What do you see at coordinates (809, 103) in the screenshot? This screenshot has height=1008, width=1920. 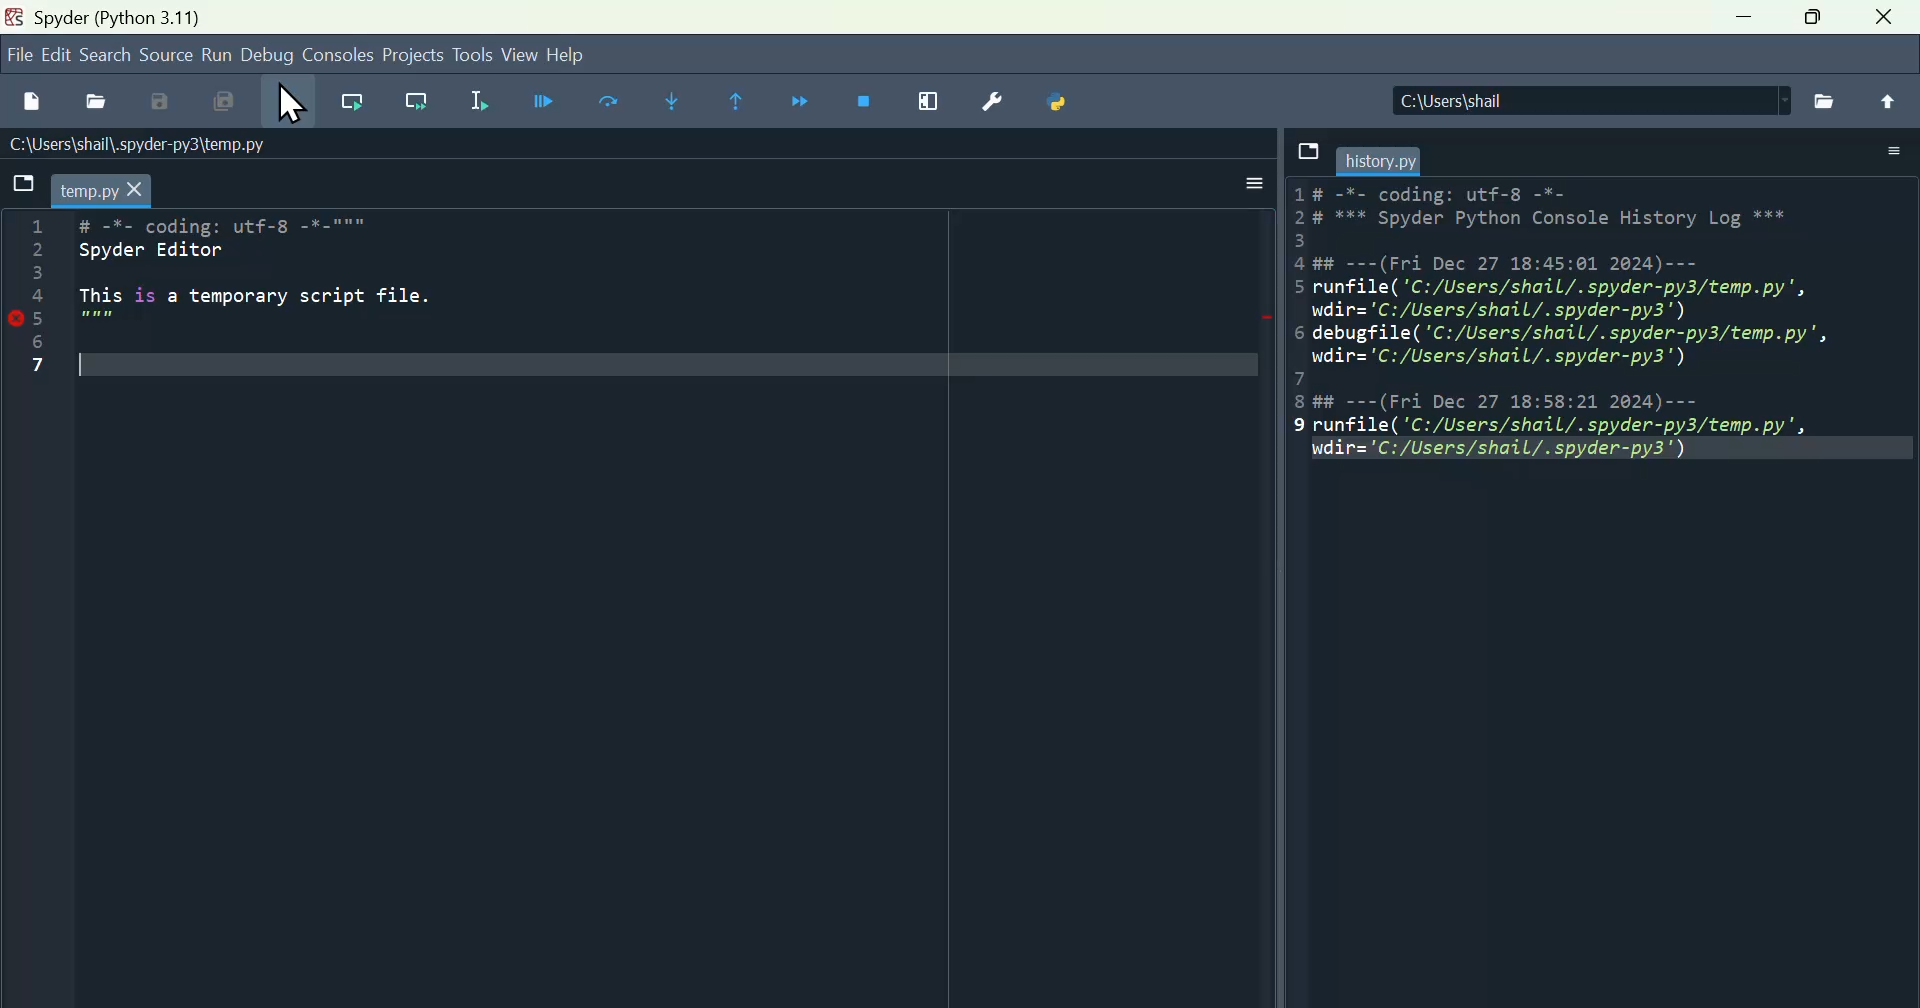 I see `Continue execution until next function` at bounding box center [809, 103].